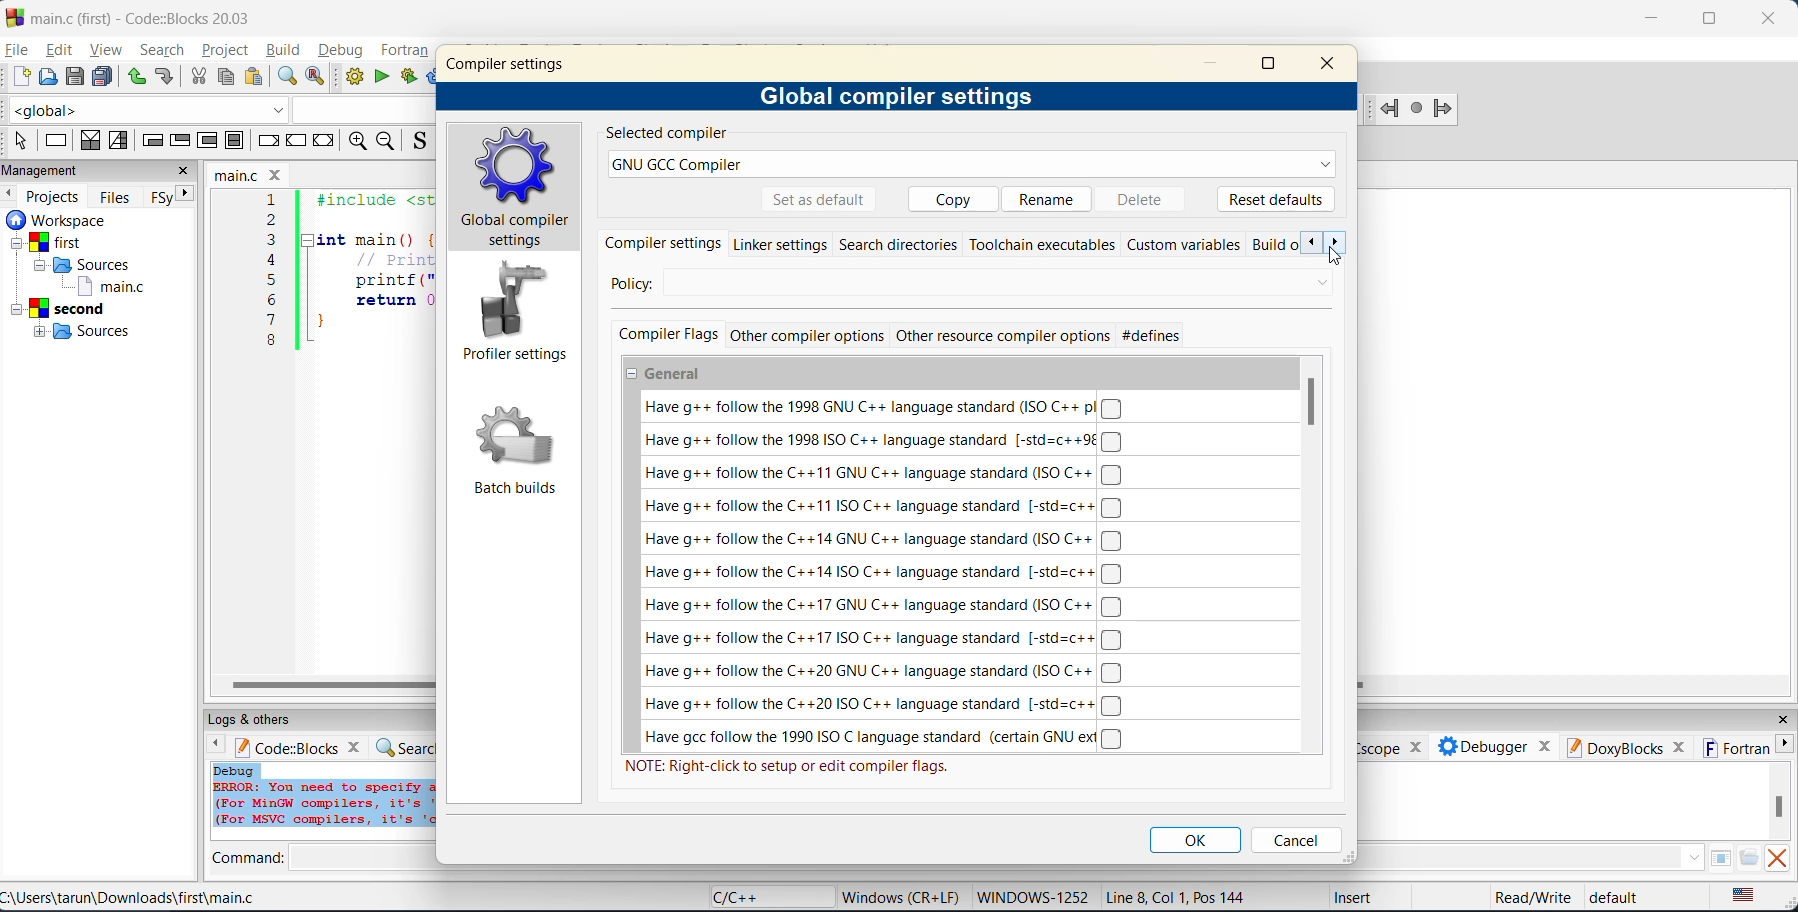  I want to click on find, so click(284, 76).